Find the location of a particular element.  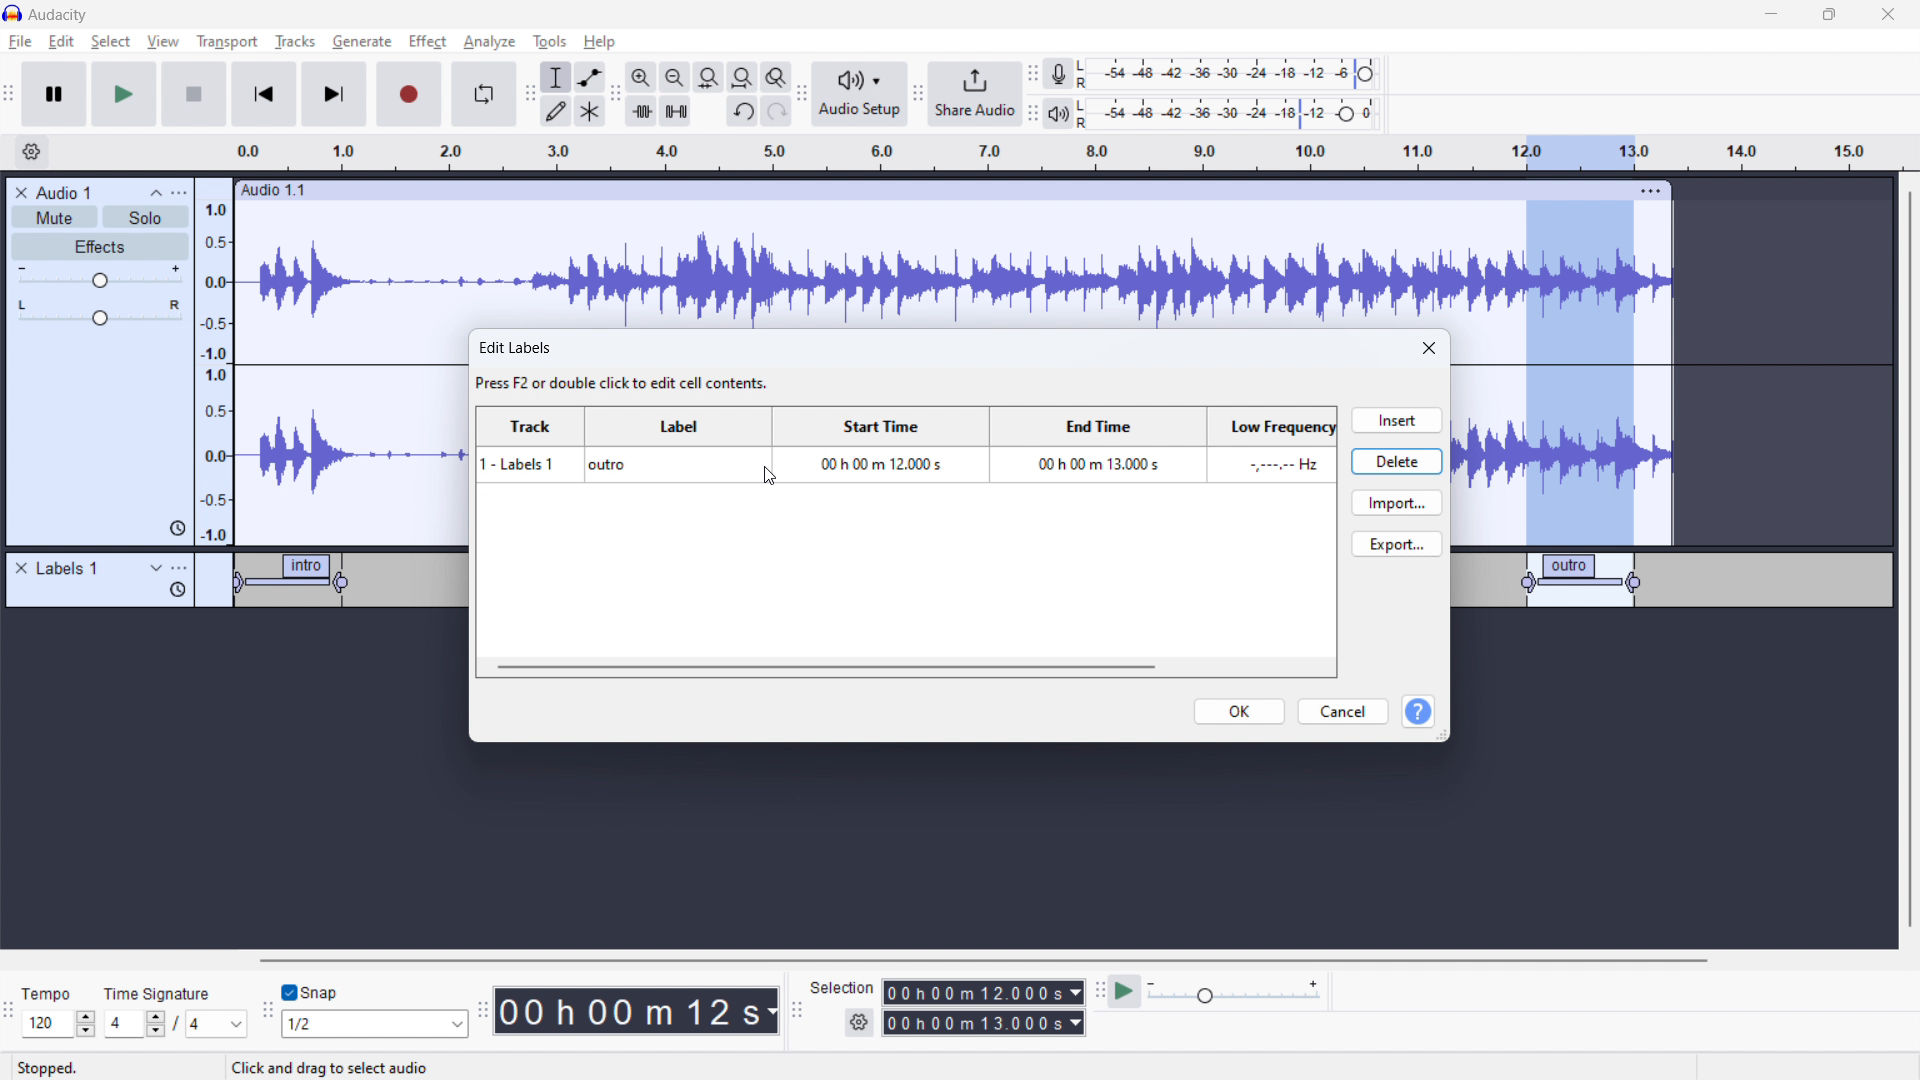

remove is located at coordinates (21, 569).